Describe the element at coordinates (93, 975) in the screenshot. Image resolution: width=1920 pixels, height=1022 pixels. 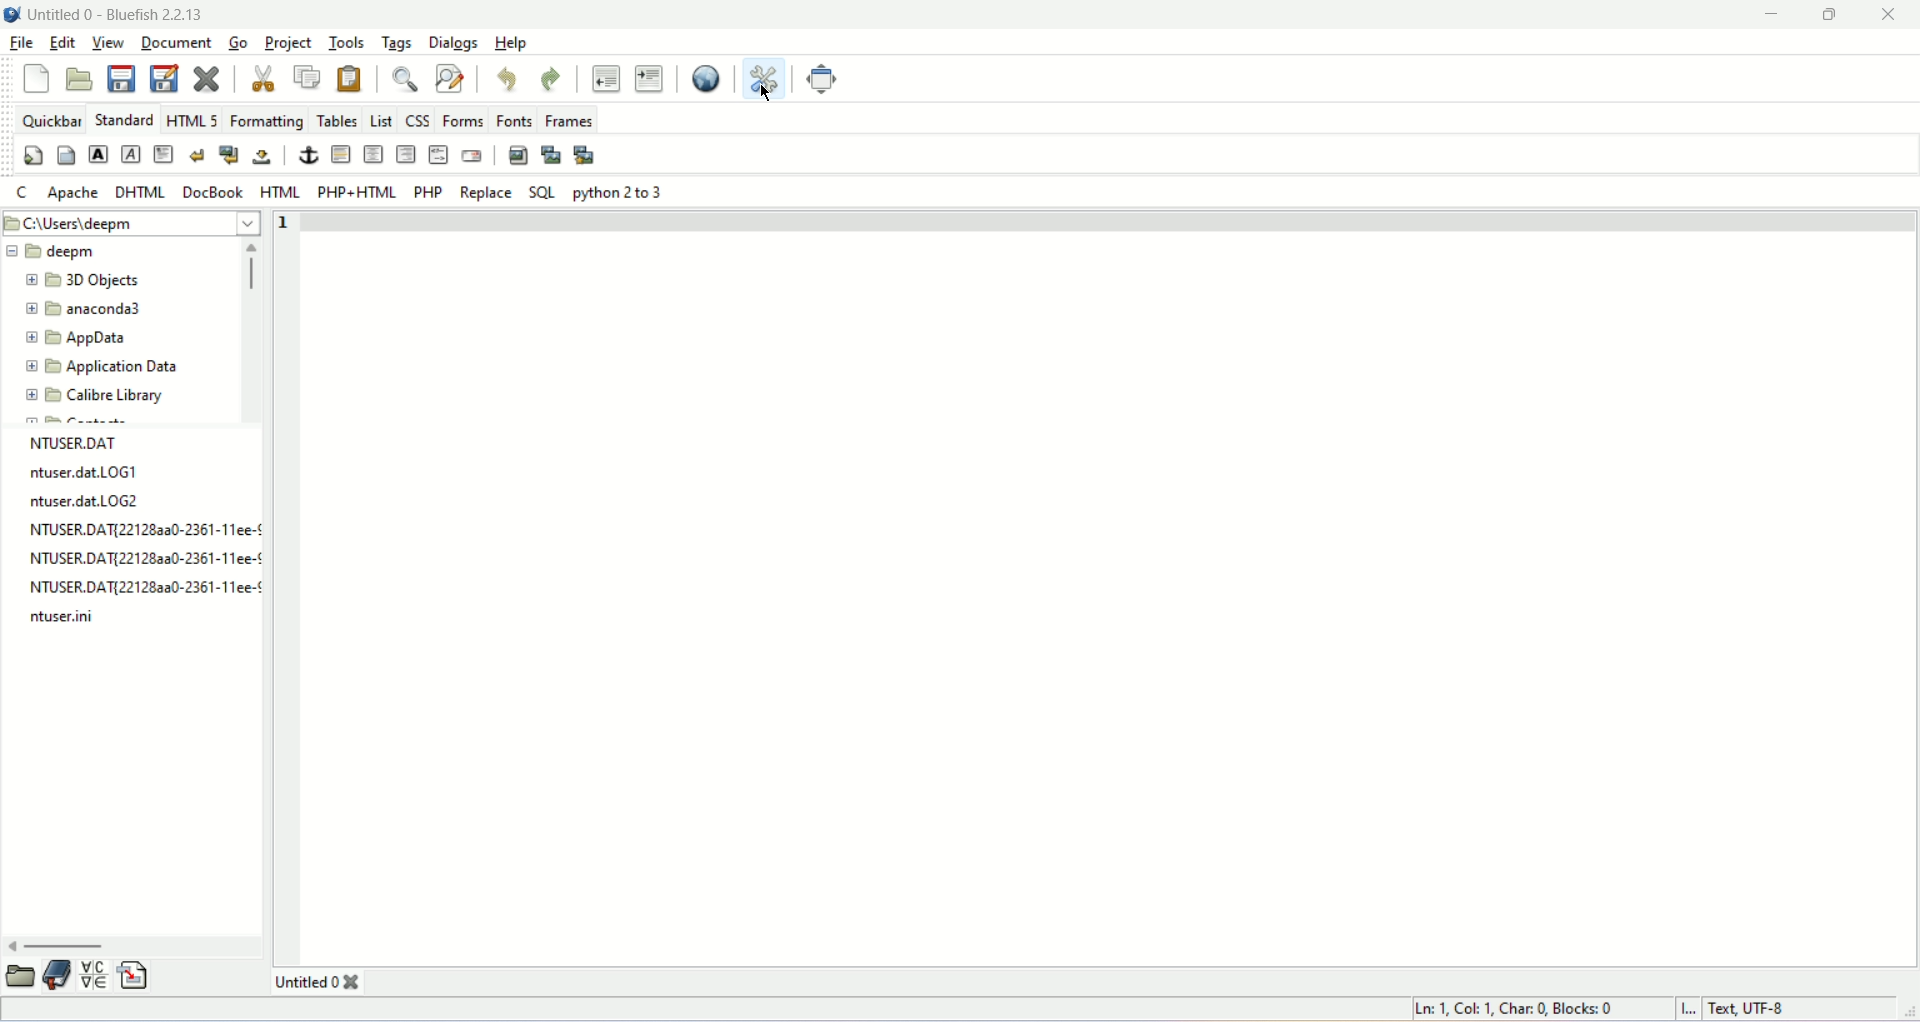
I see `charmap` at that location.